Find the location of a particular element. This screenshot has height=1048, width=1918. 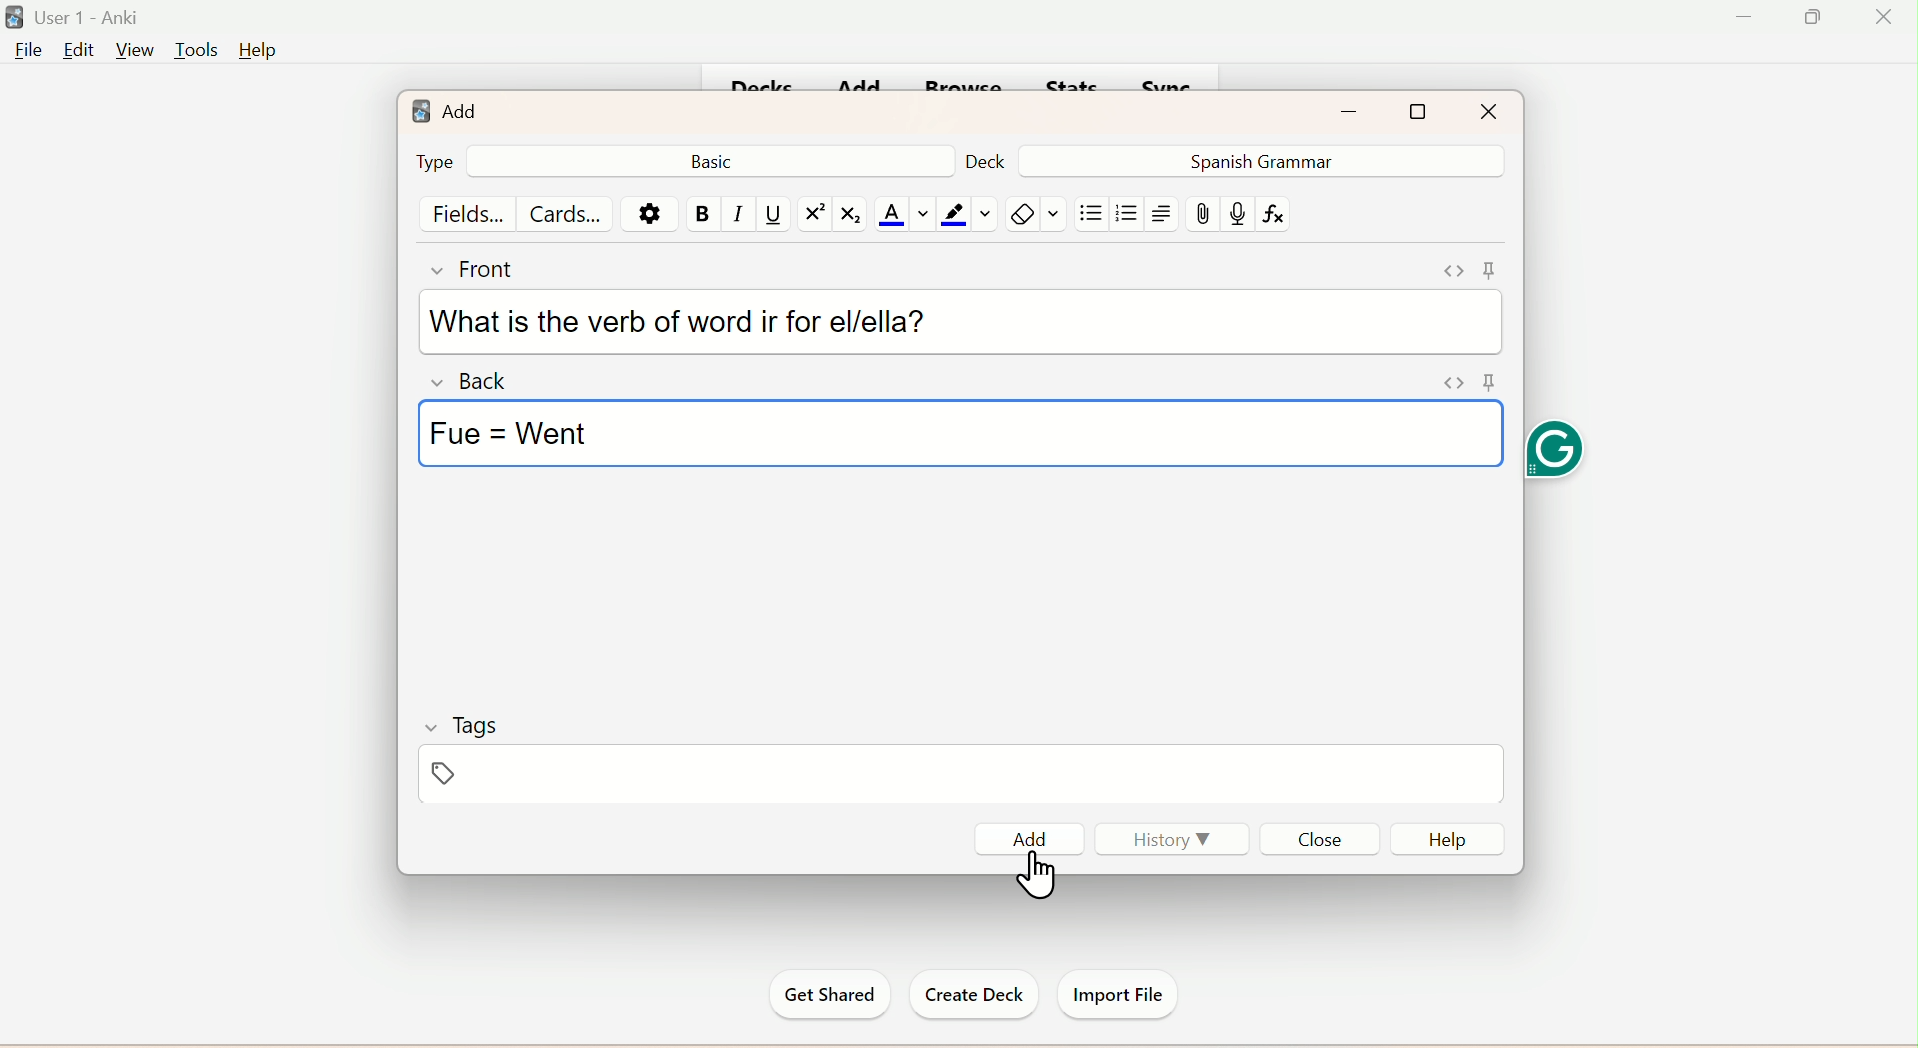

Settings is located at coordinates (646, 213).